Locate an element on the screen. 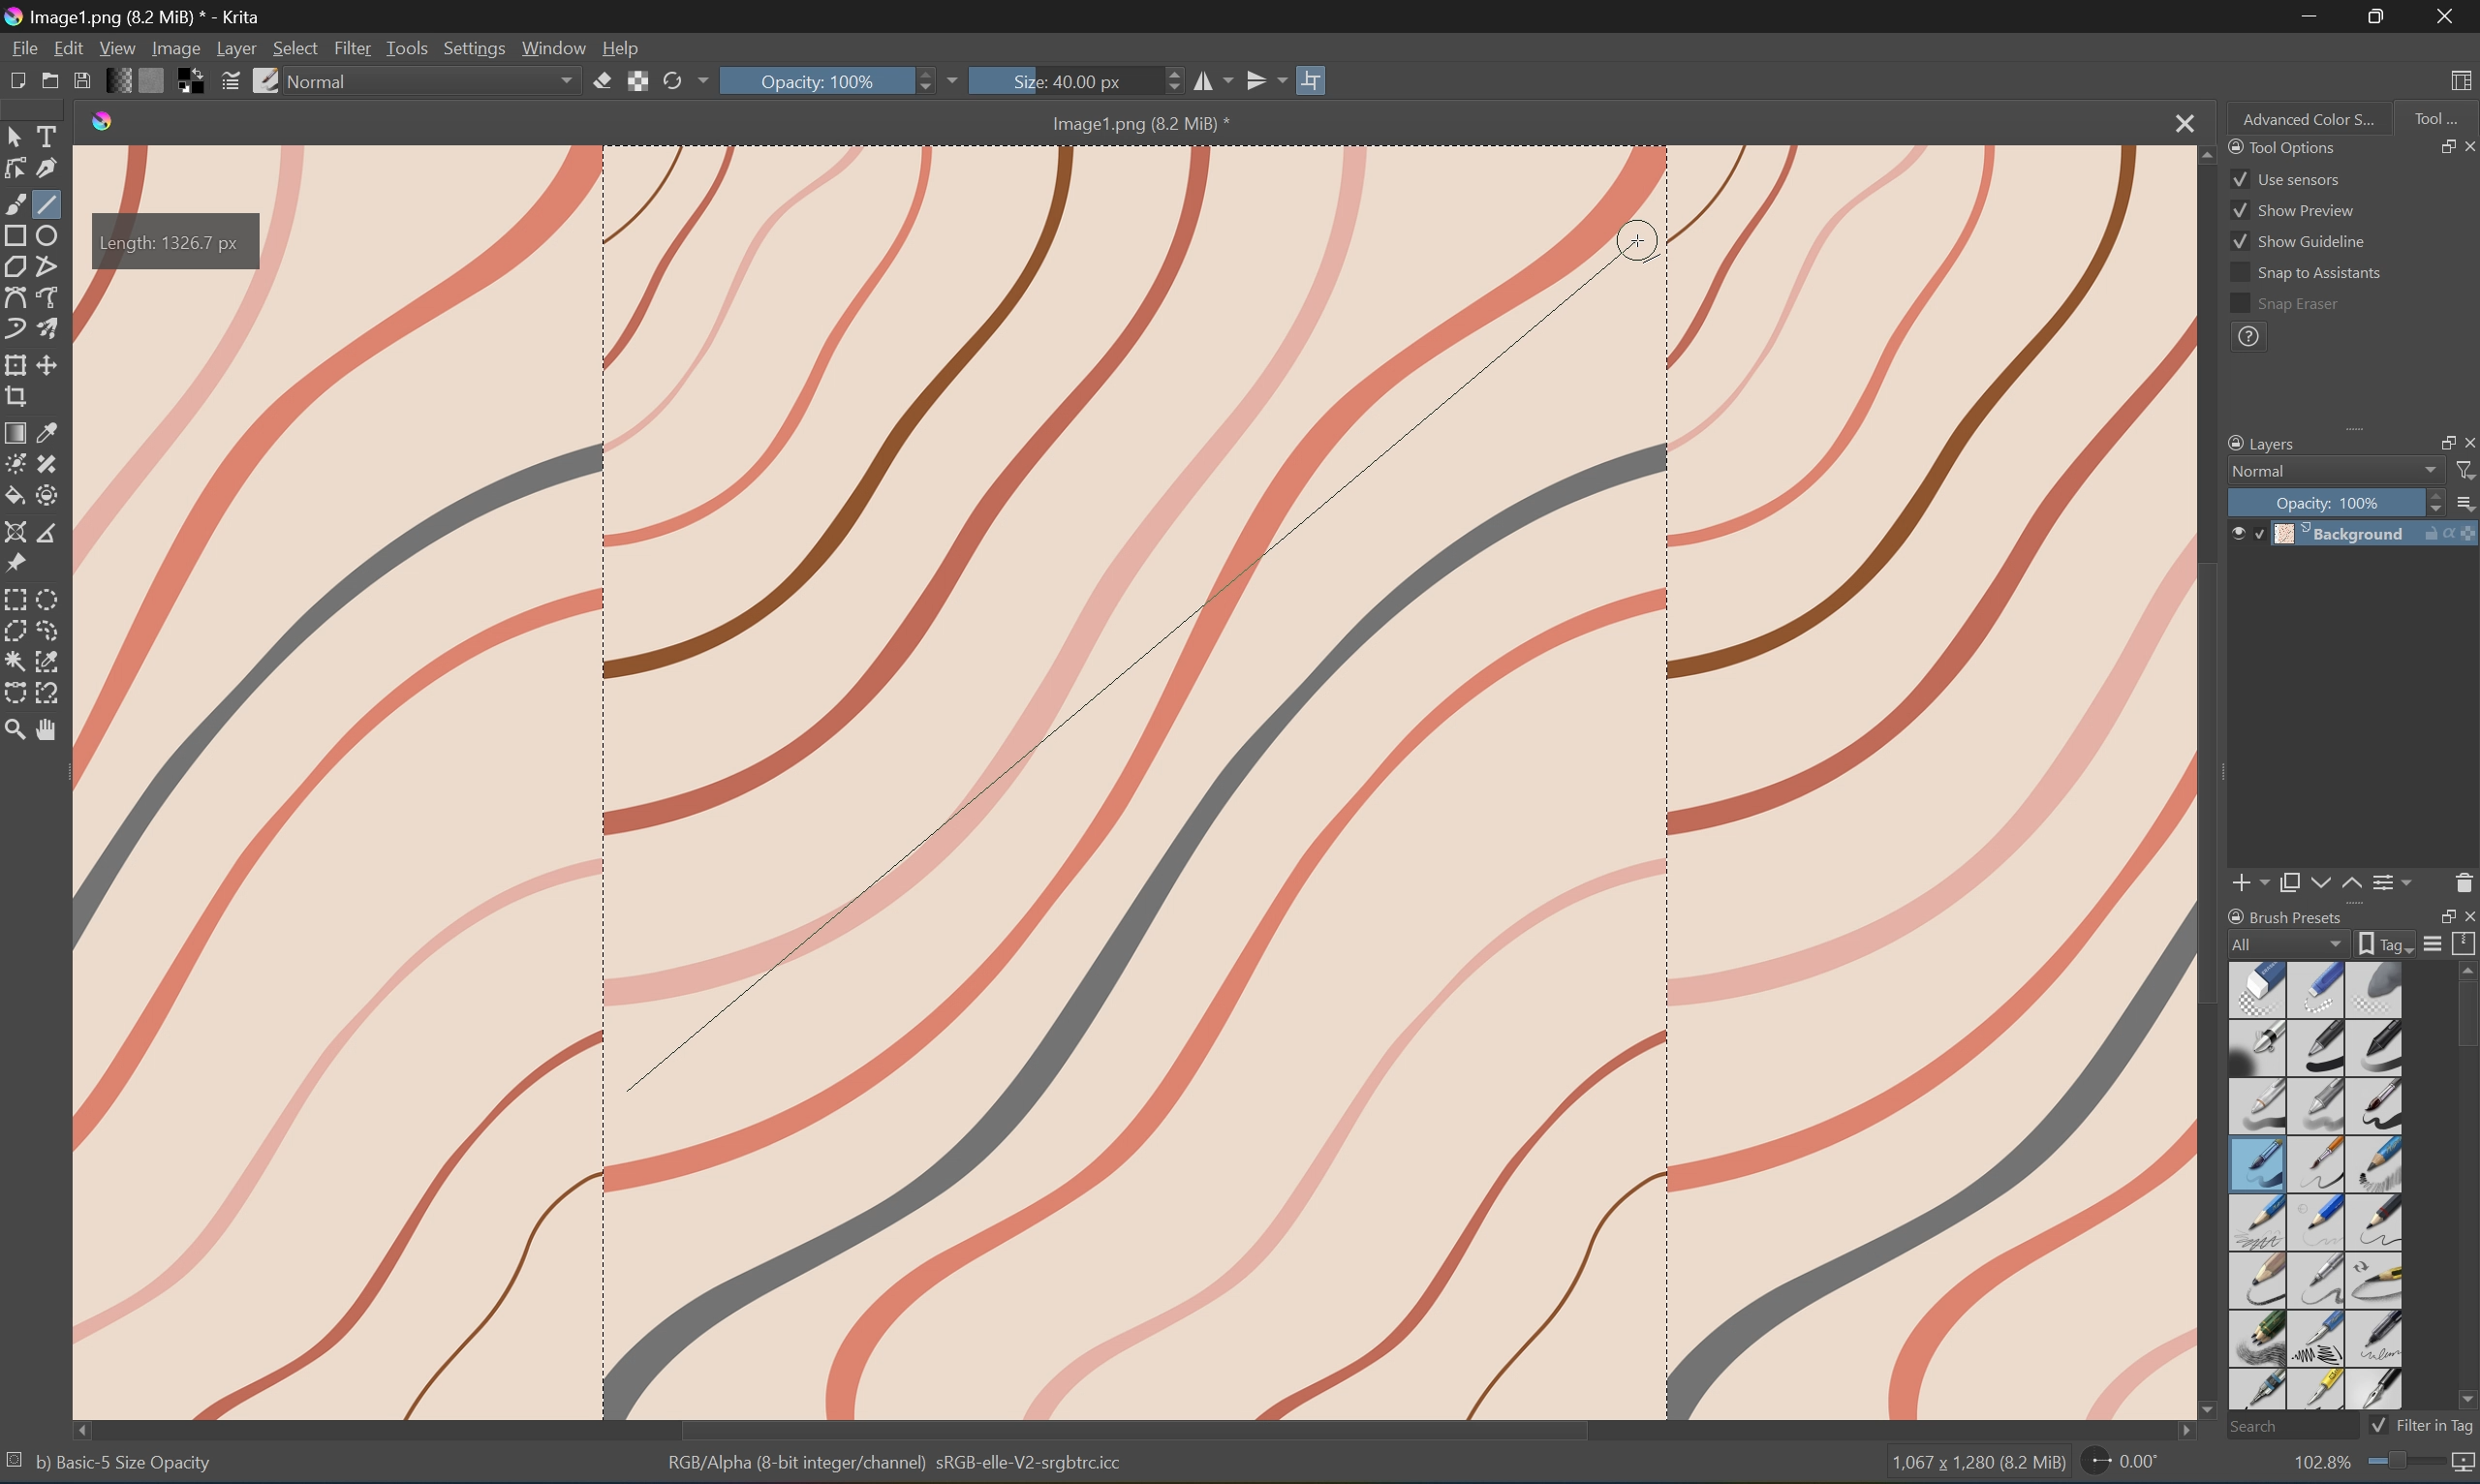 This screenshot has width=2480, height=1484. Elliptical selection tool is located at coordinates (53, 597).